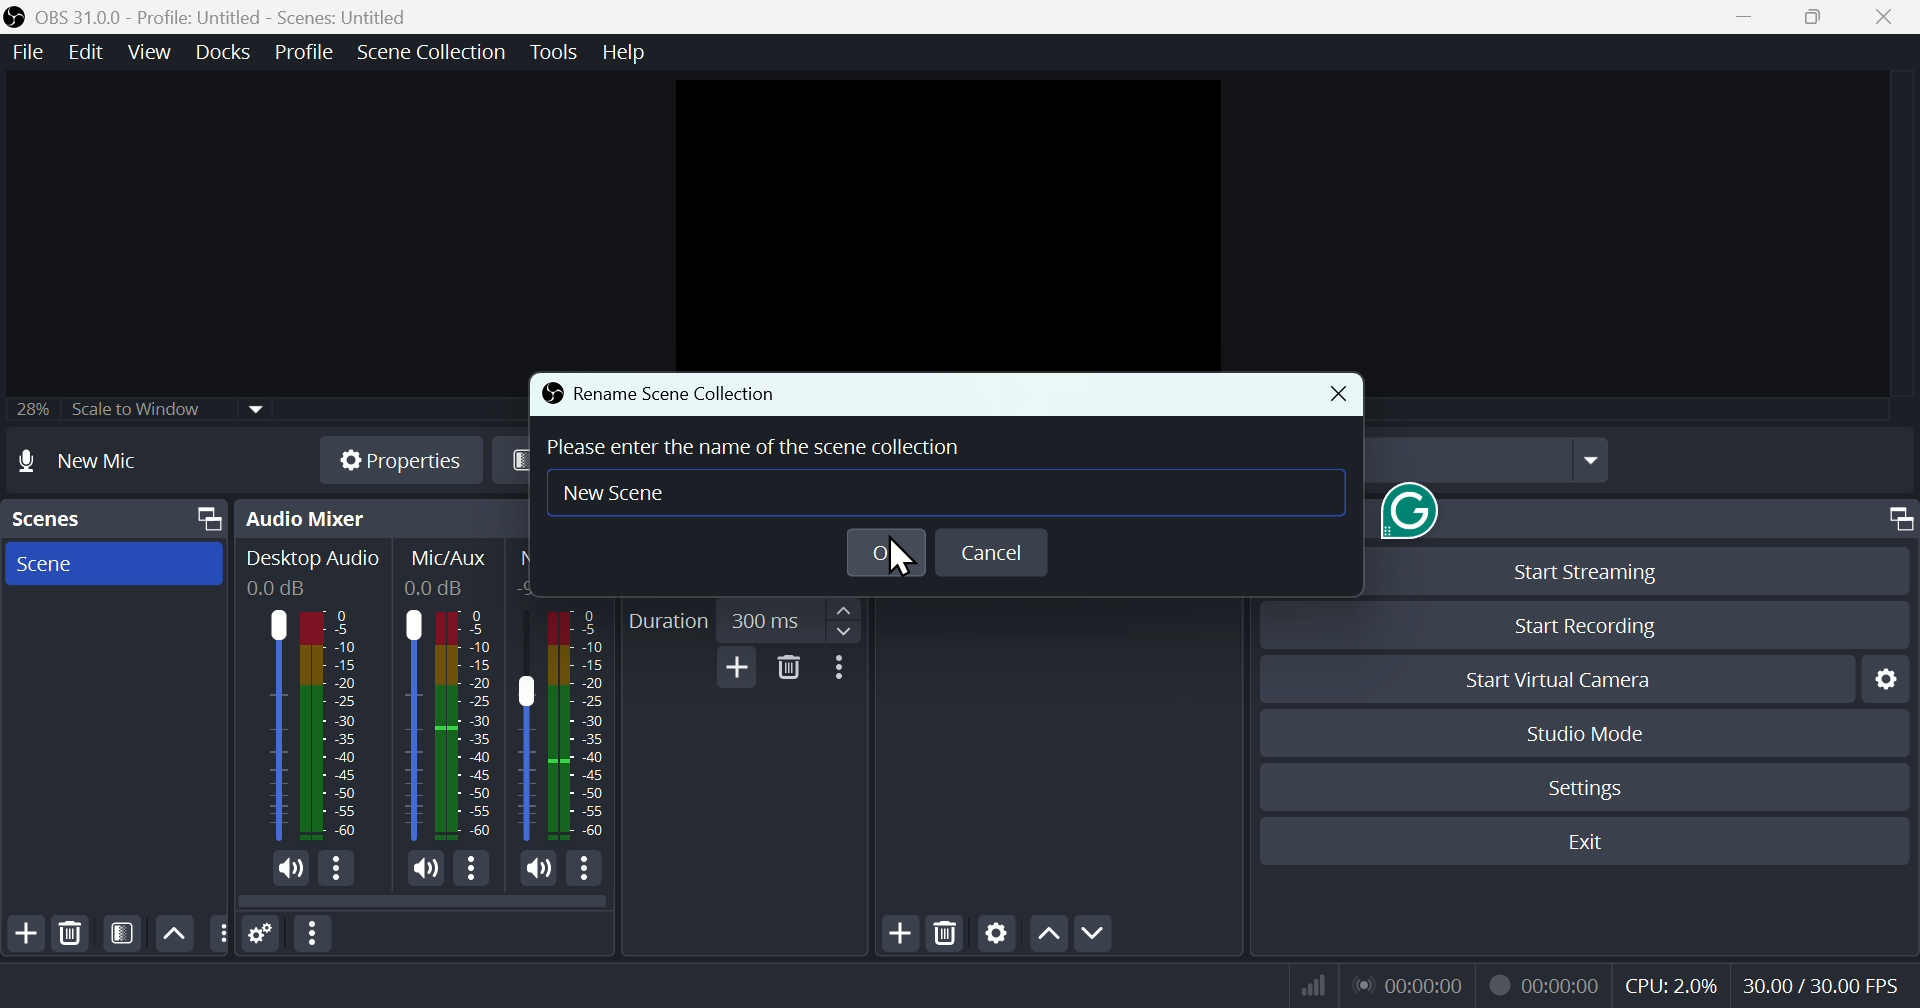 This screenshot has height=1008, width=1920. I want to click on Cancel, so click(995, 554).